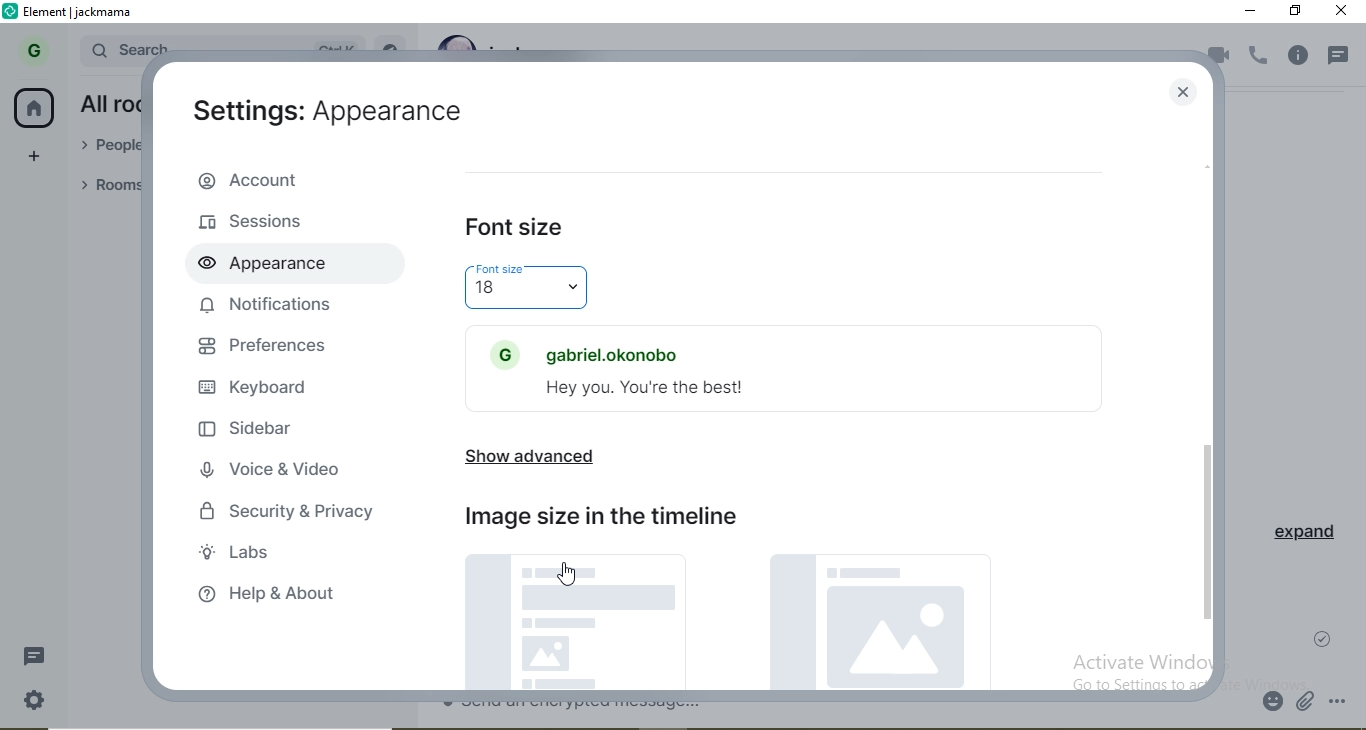  Describe the element at coordinates (847, 709) in the screenshot. I see `chat box` at that location.